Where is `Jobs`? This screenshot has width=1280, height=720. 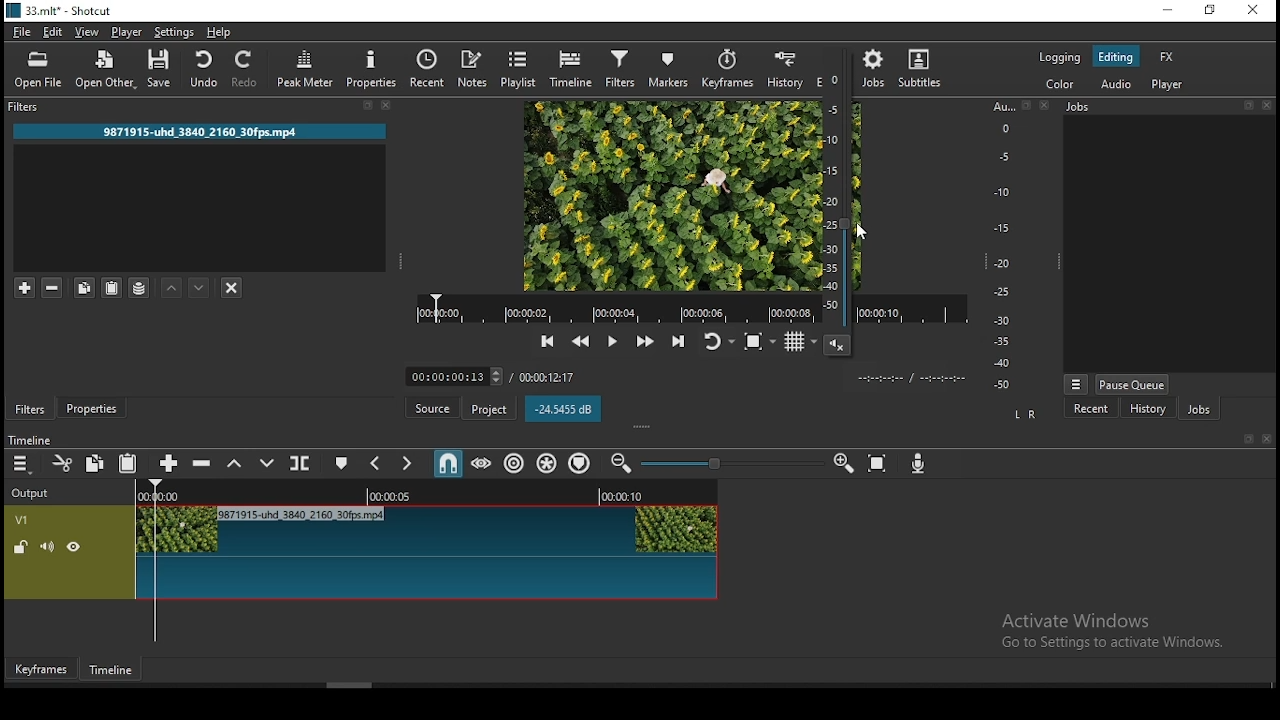 Jobs is located at coordinates (1088, 108).